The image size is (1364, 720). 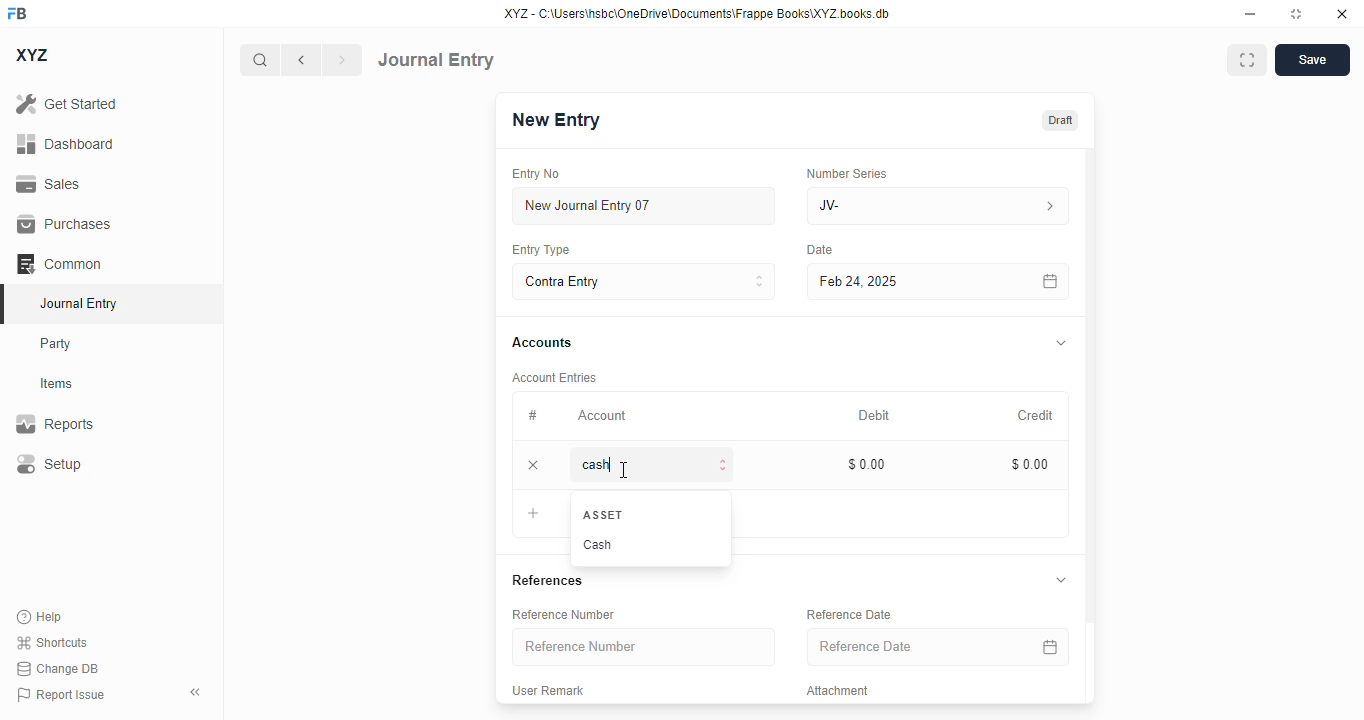 I want to click on report issue, so click(x=61, y=694).